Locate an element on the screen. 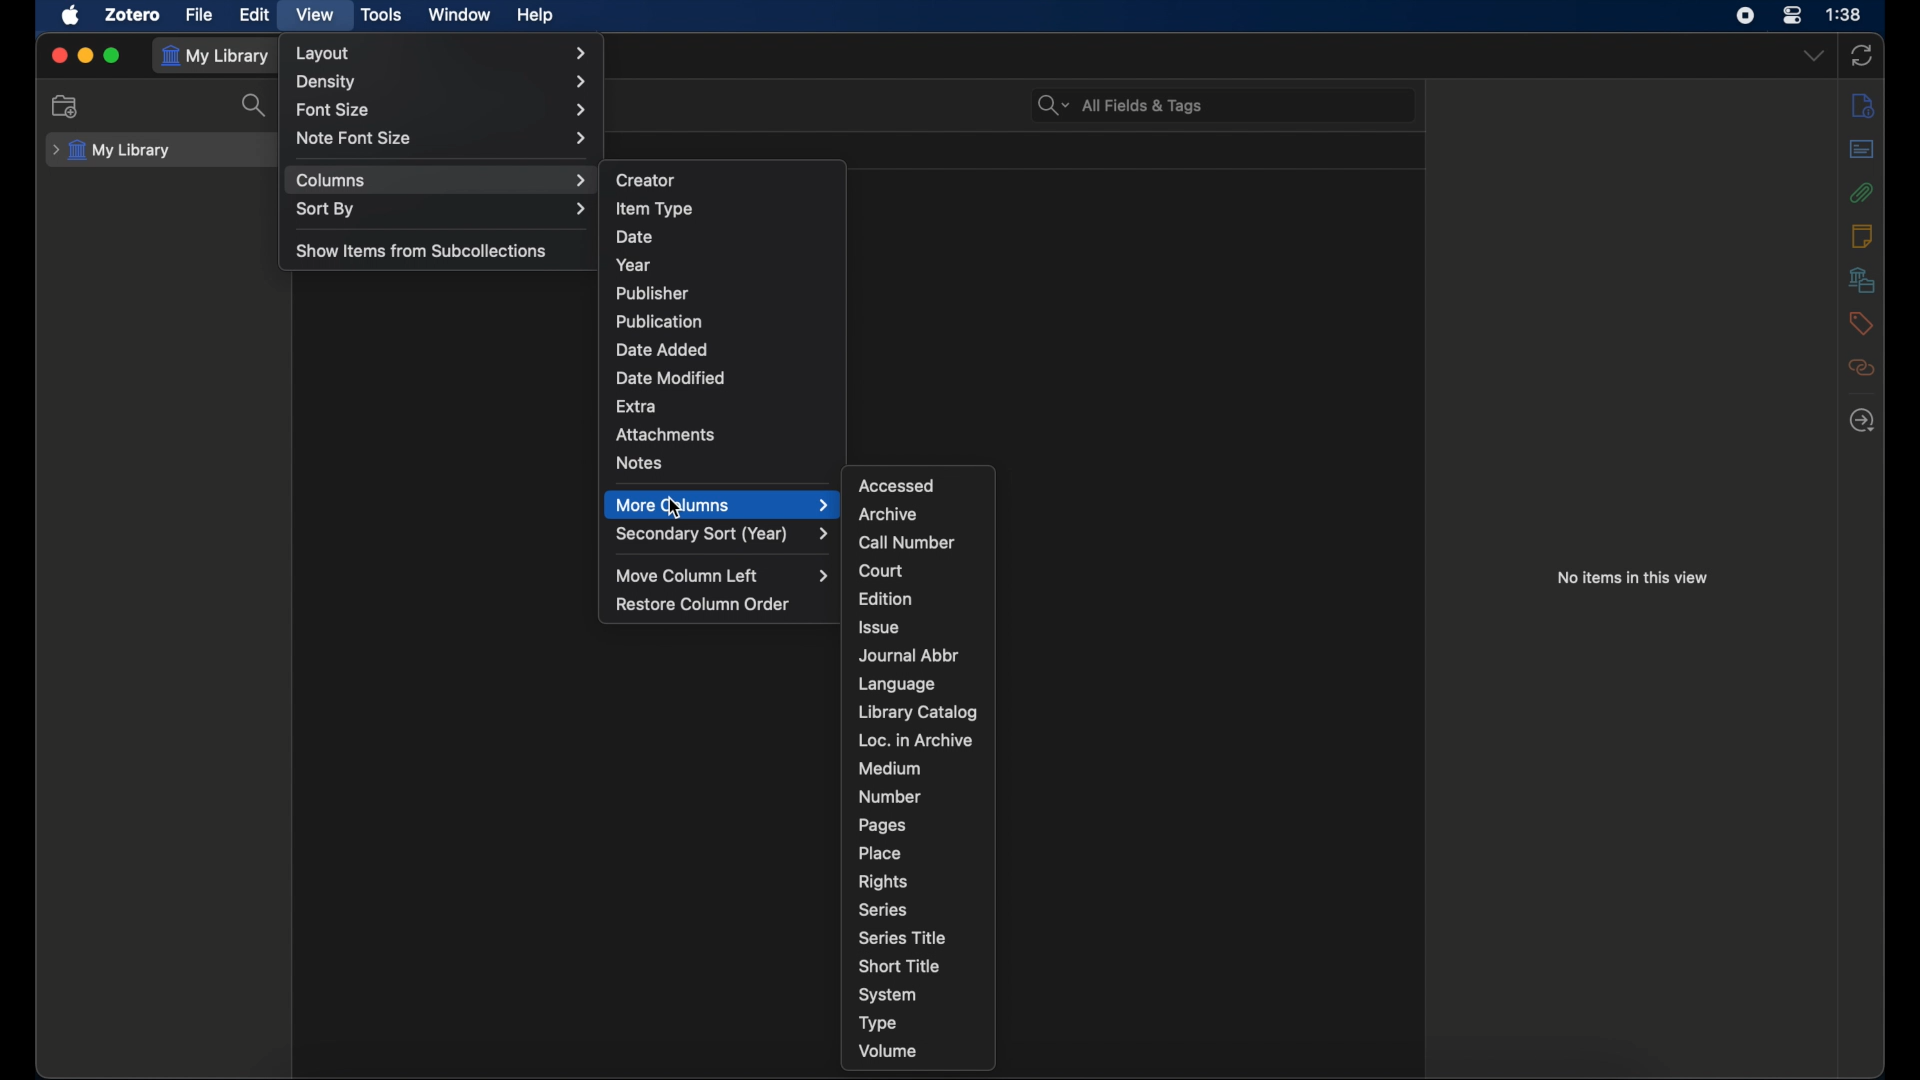 This screenshot has height=1080, width=1920. tags is located at coordinates (1862, 323).